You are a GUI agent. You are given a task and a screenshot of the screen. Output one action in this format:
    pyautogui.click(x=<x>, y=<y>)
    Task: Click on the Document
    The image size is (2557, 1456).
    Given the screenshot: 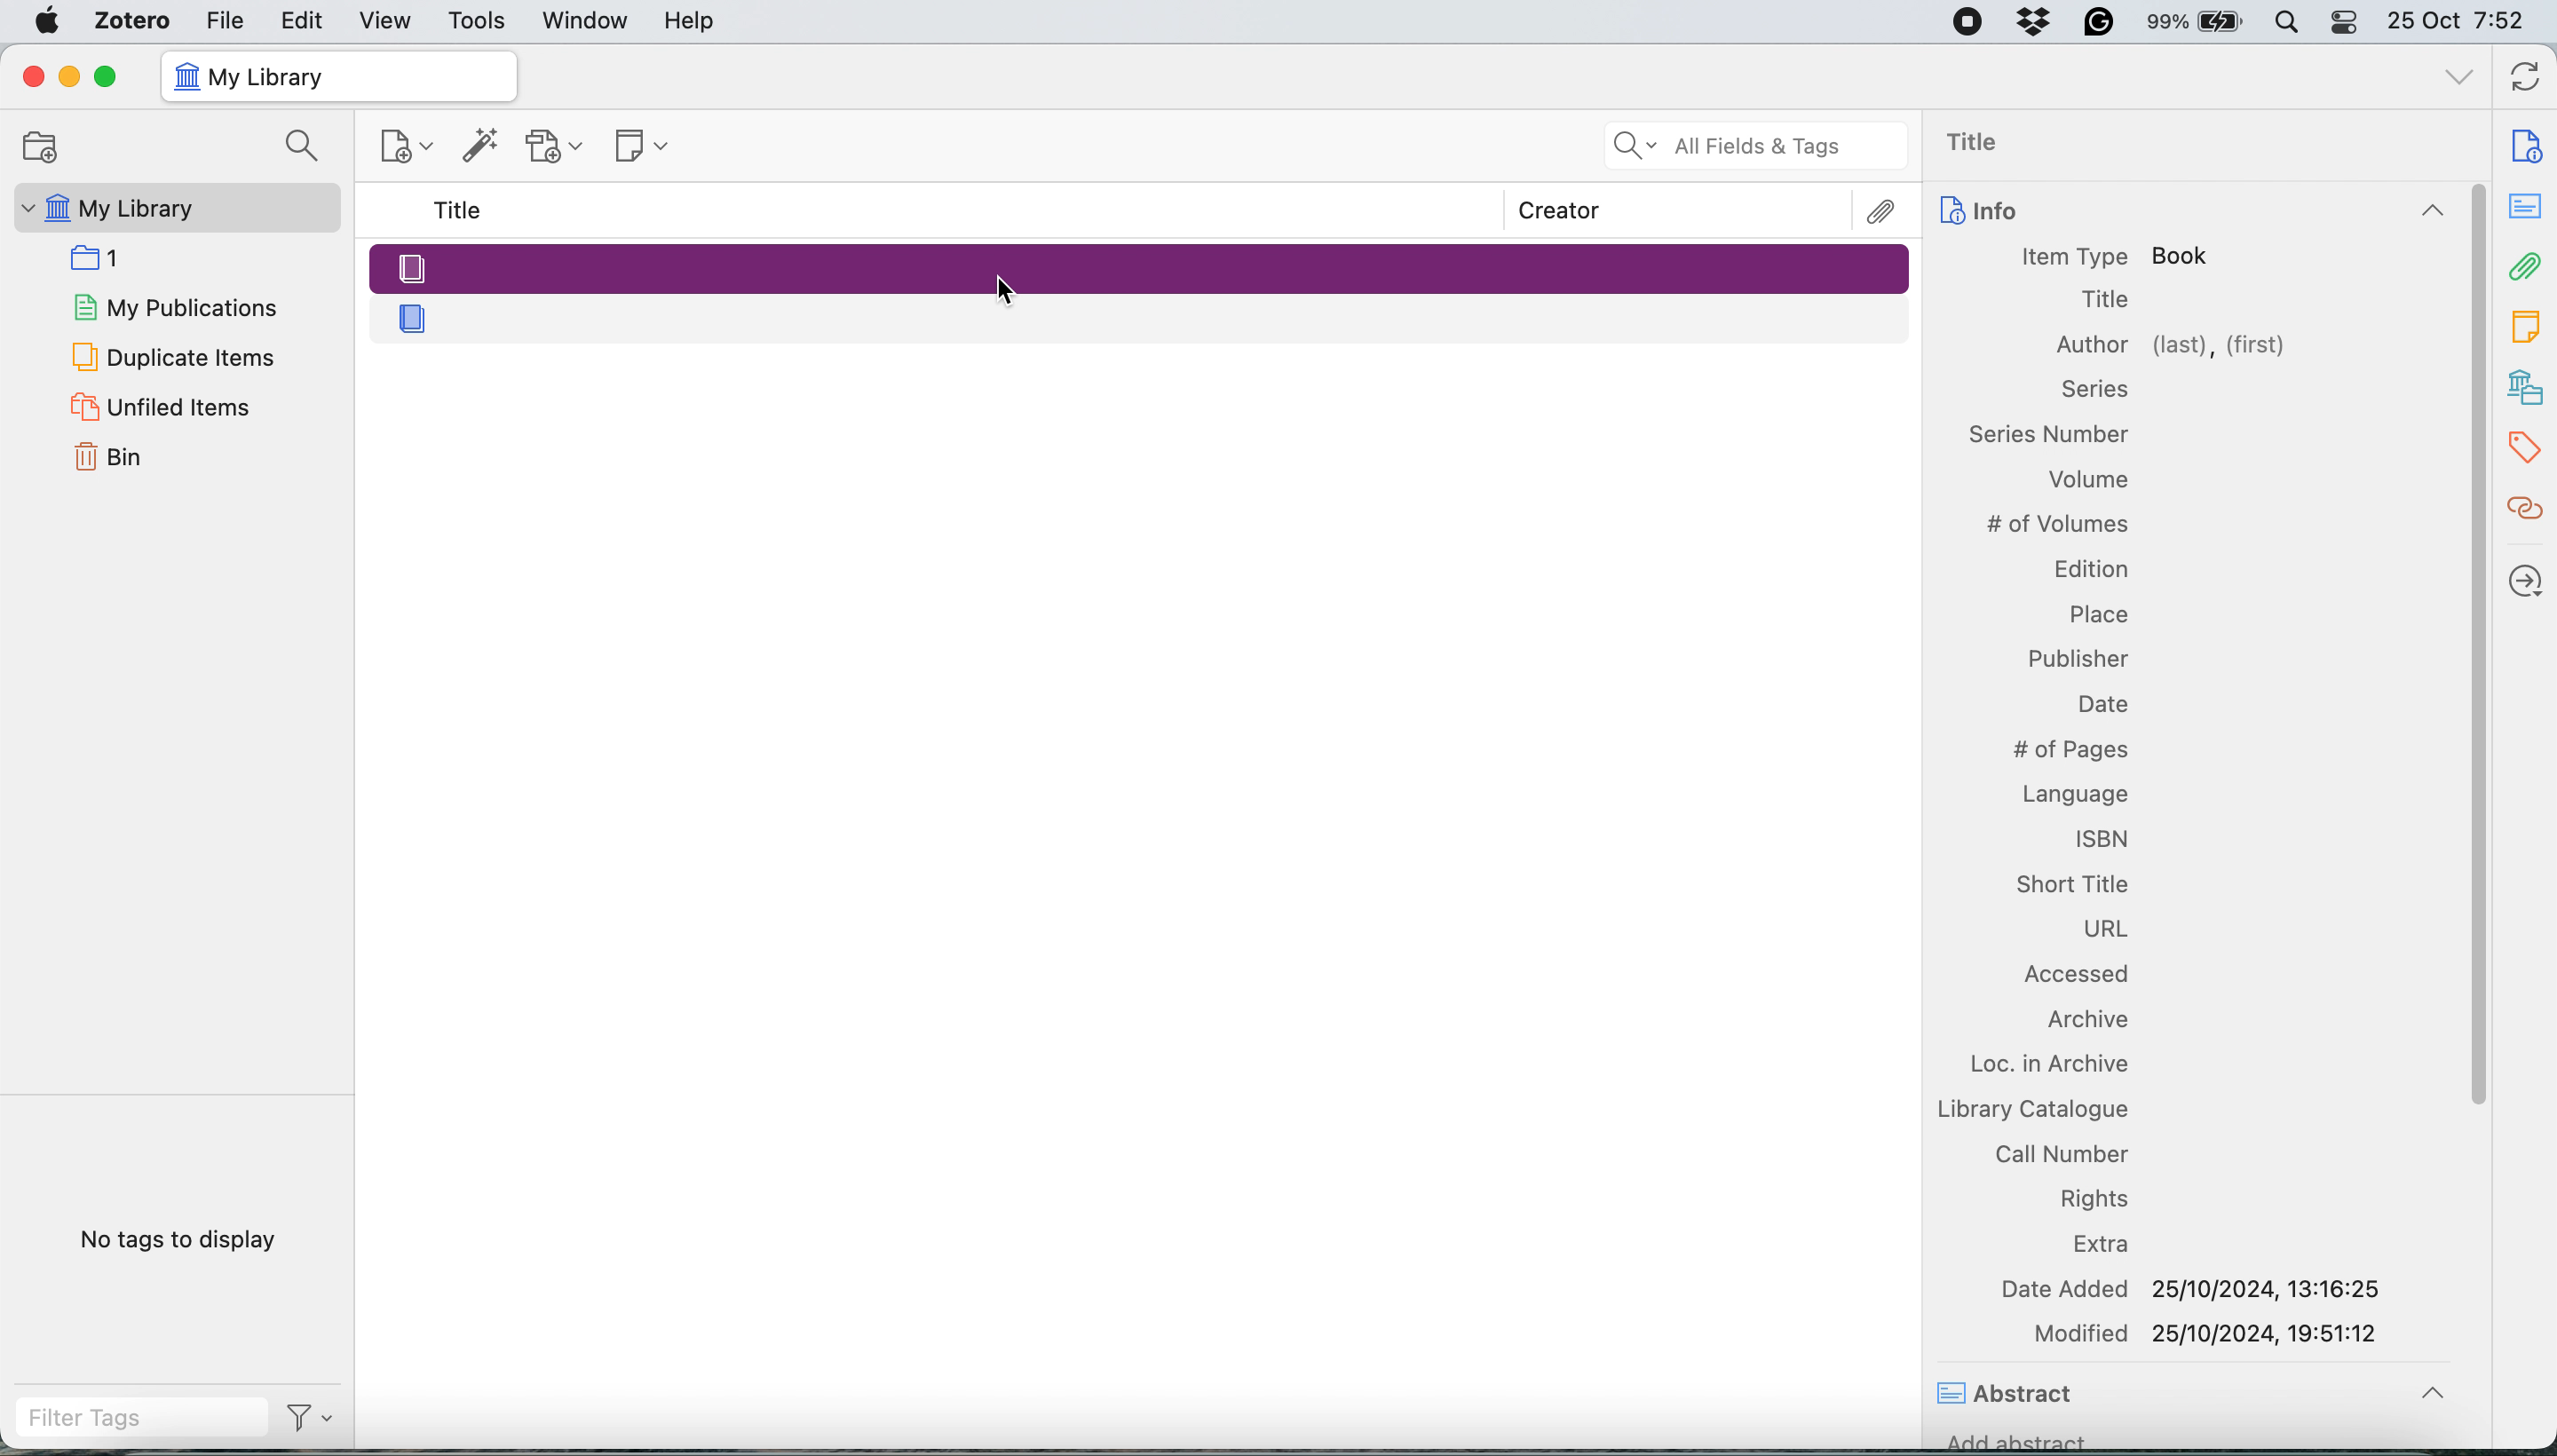 What is the action you would take?
    pyautogui.click(x=2528, y=146)
    